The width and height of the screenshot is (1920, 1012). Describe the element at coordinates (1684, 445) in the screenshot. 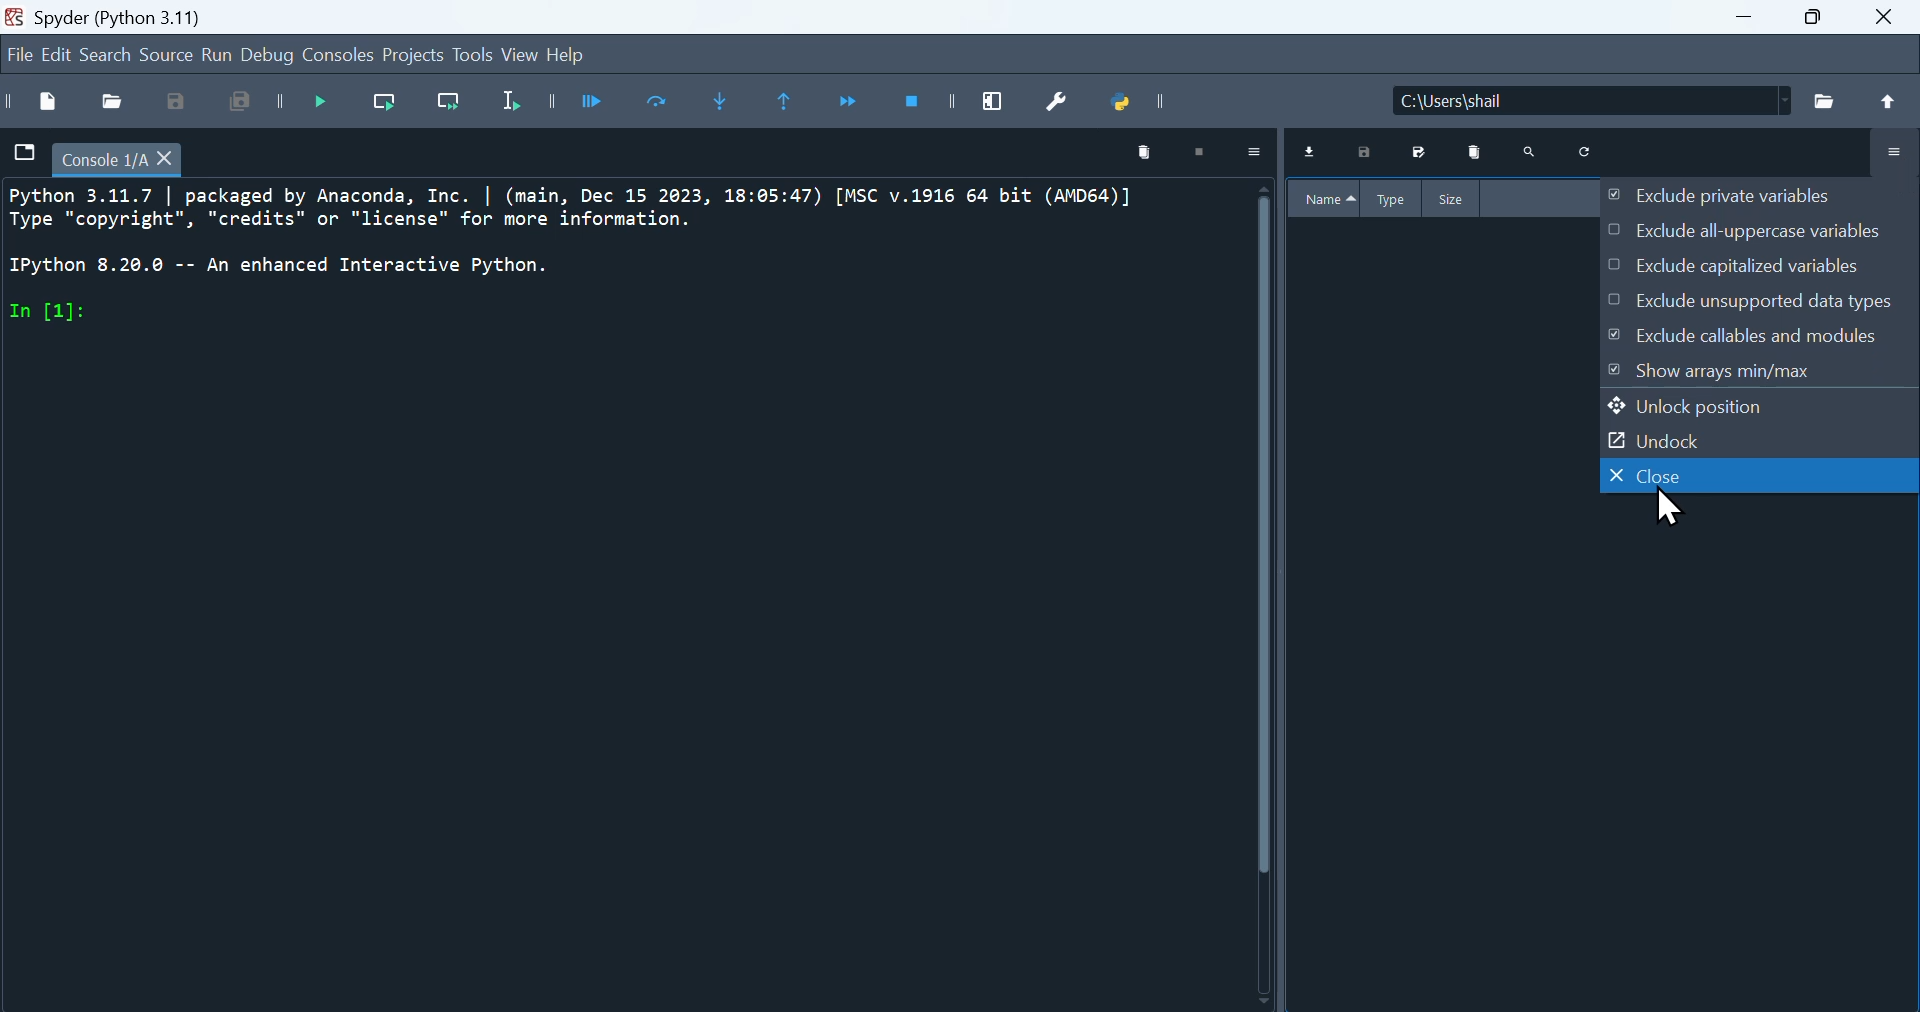

I see `Undock` at that location.